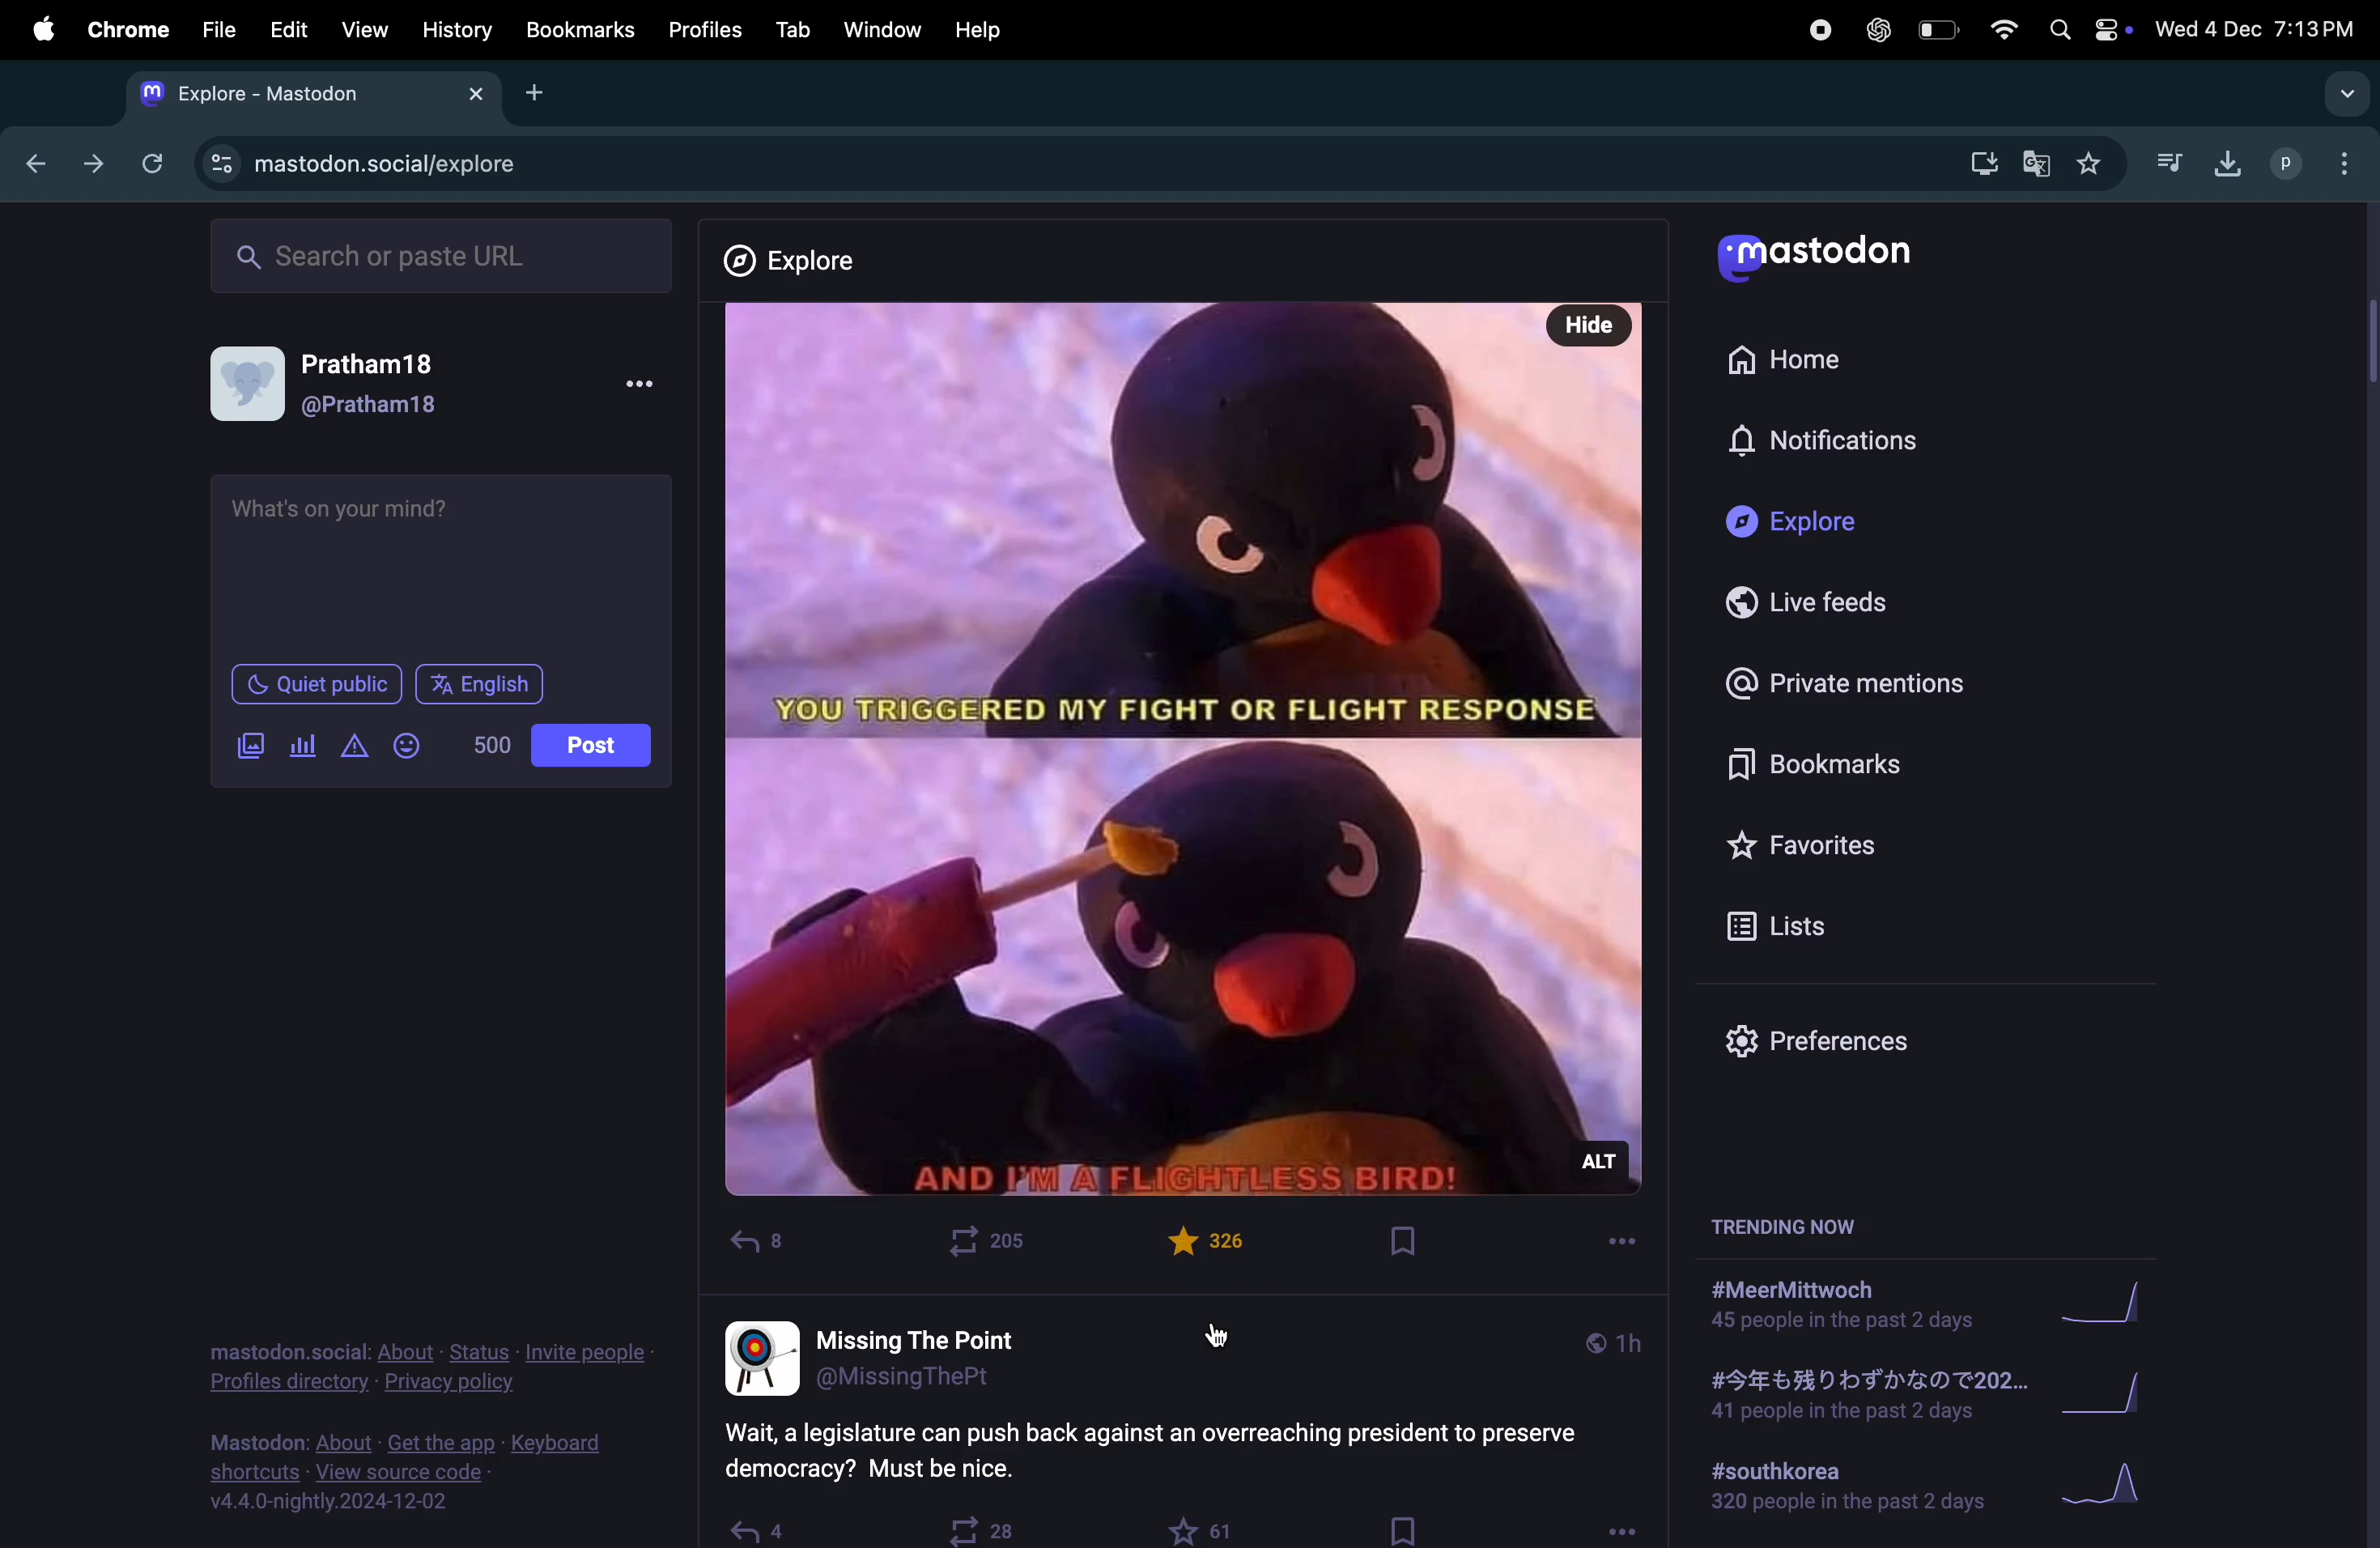  I want to click on edit, so click(291, 29).